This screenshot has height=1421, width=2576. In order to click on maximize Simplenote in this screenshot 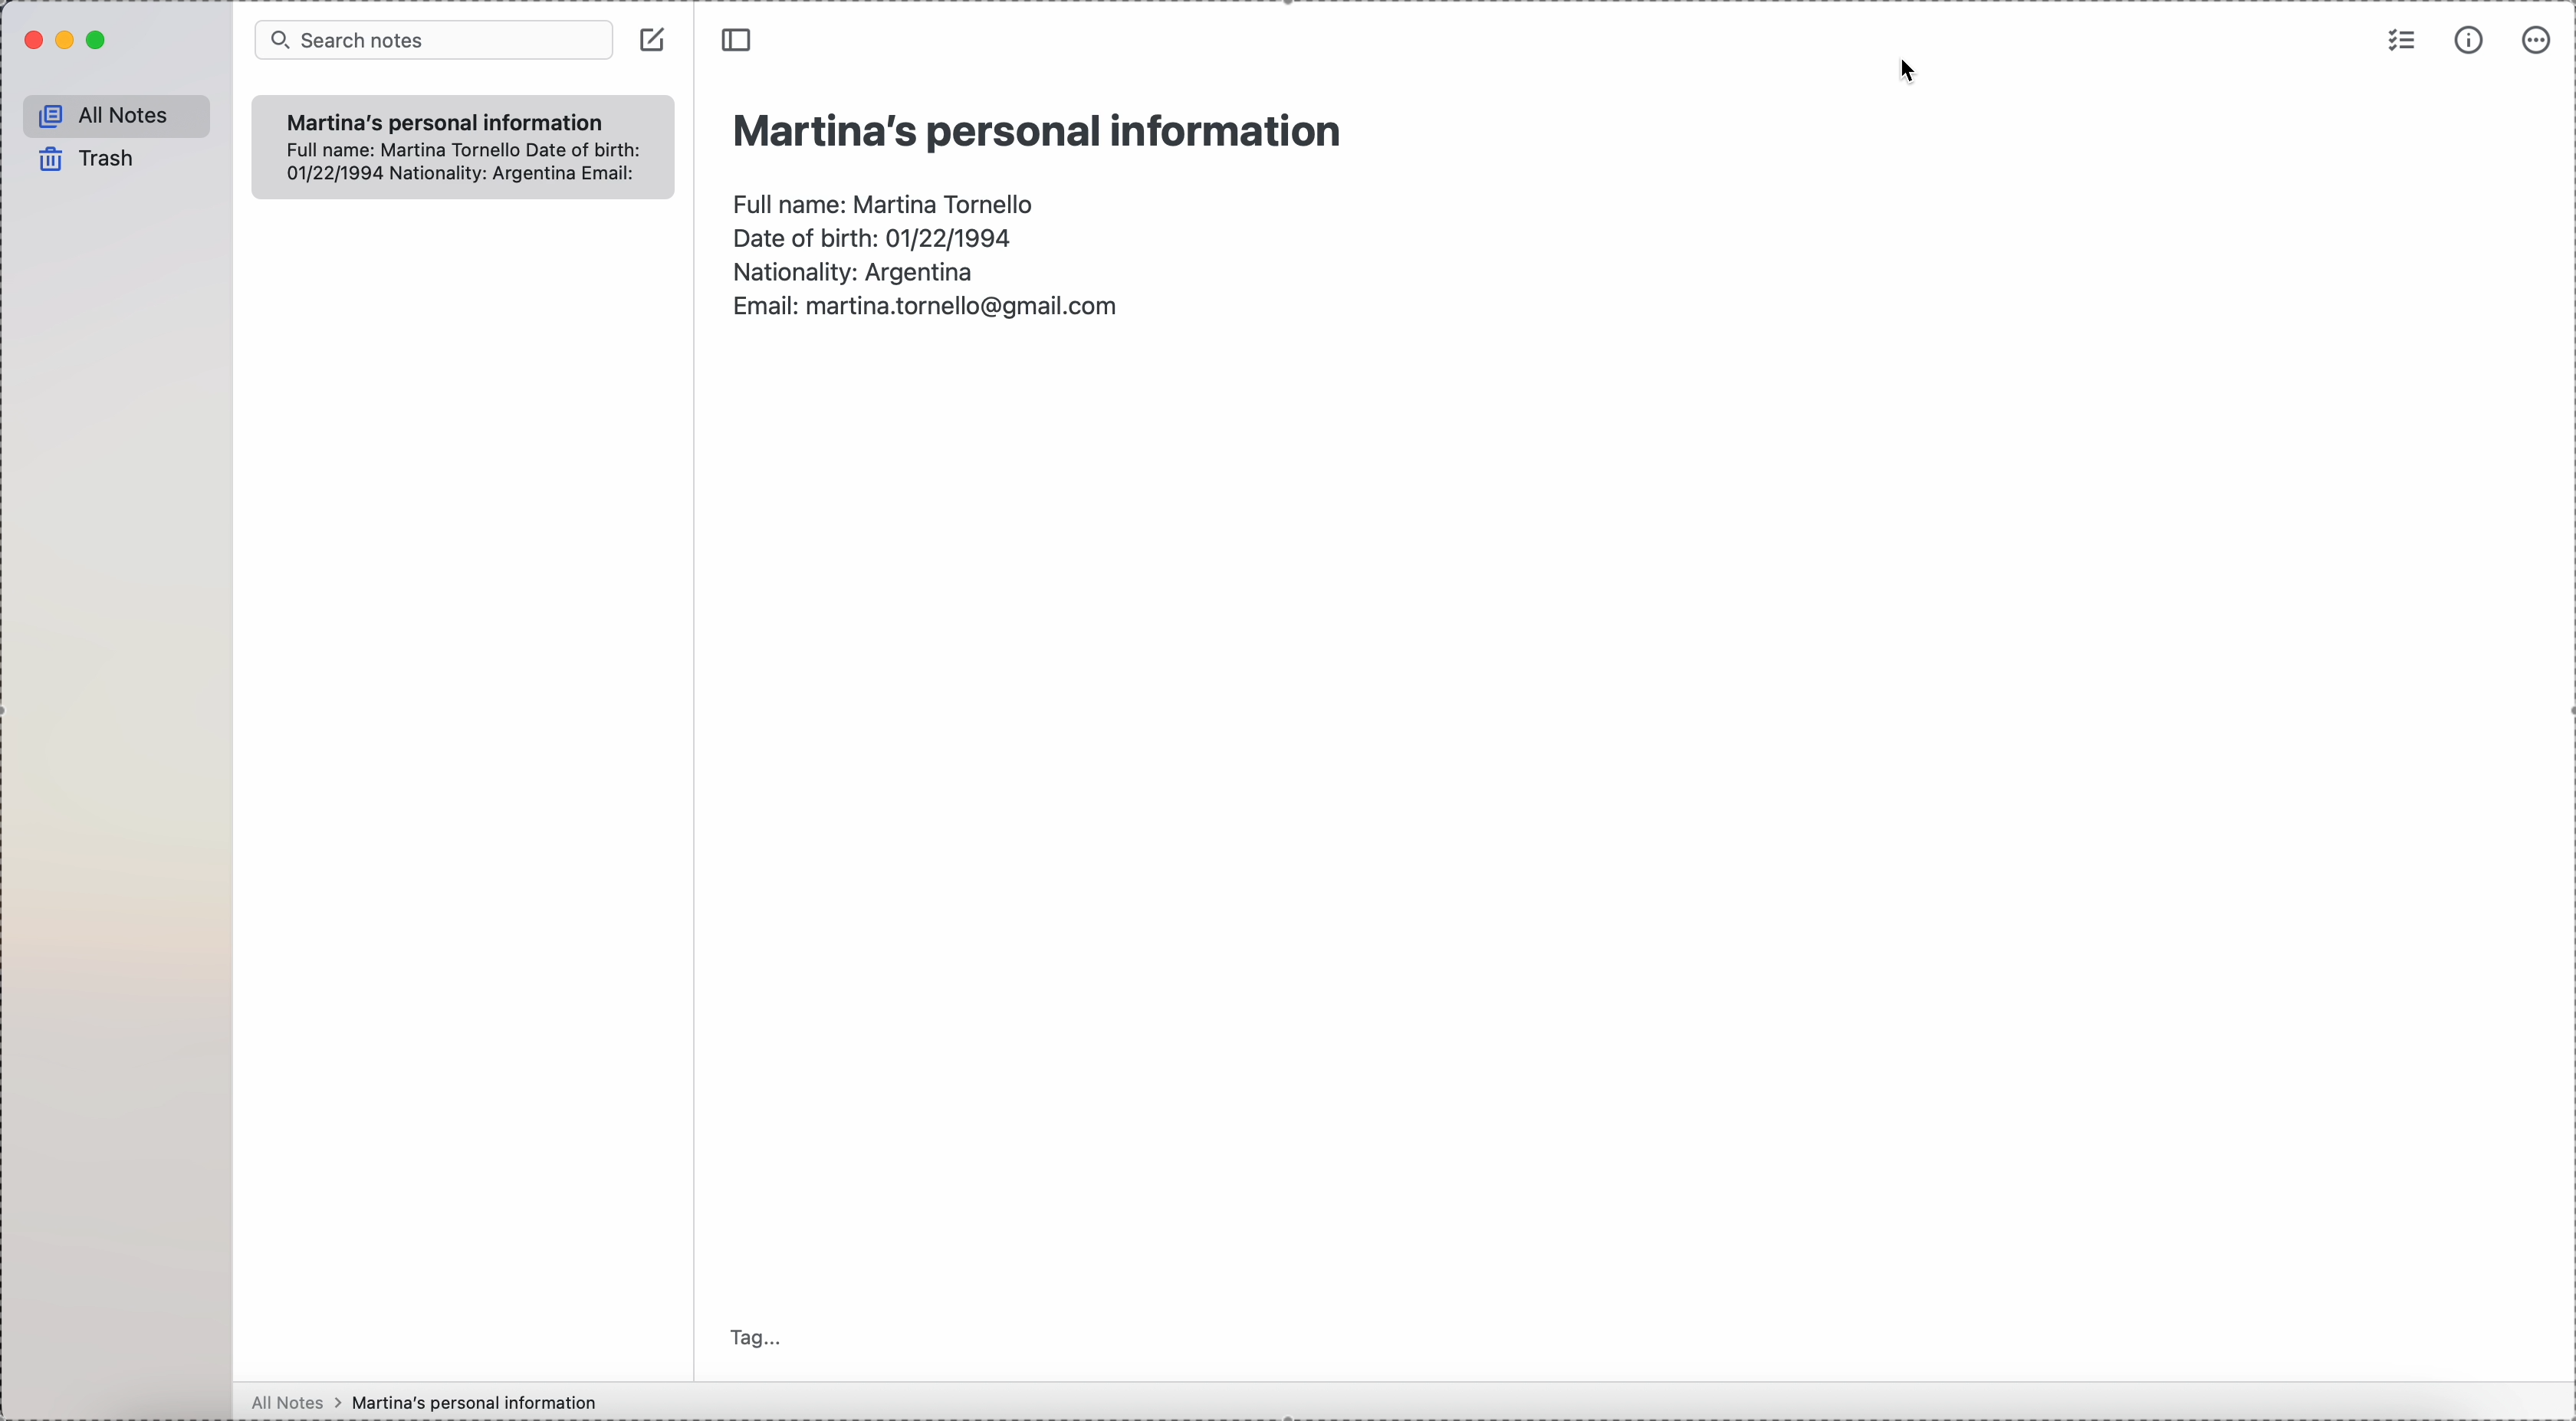, I will do `click(98, 41)`.